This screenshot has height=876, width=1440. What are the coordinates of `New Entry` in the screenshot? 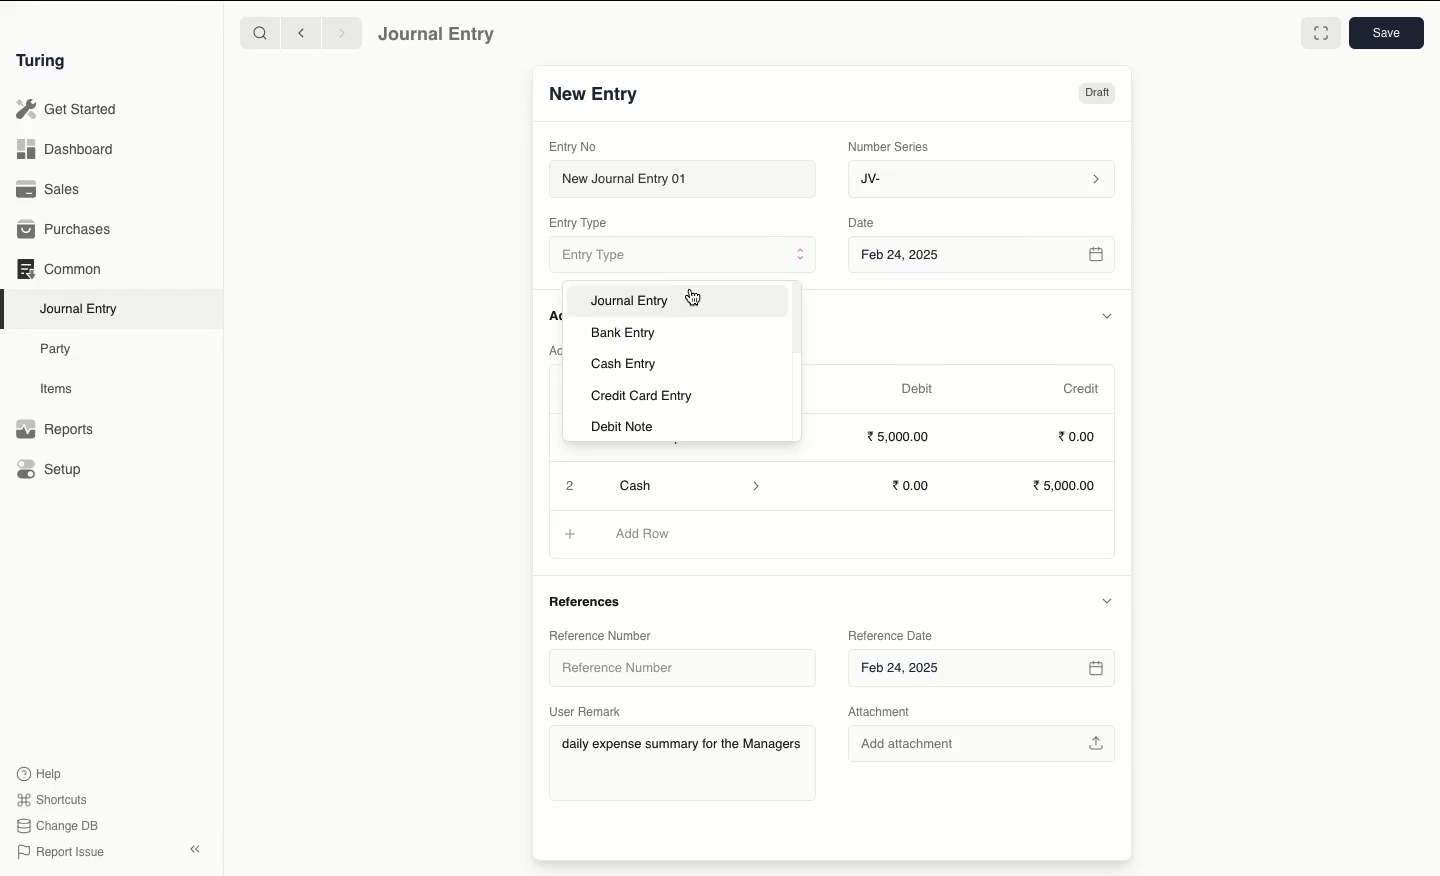 It's located at (595, 95).